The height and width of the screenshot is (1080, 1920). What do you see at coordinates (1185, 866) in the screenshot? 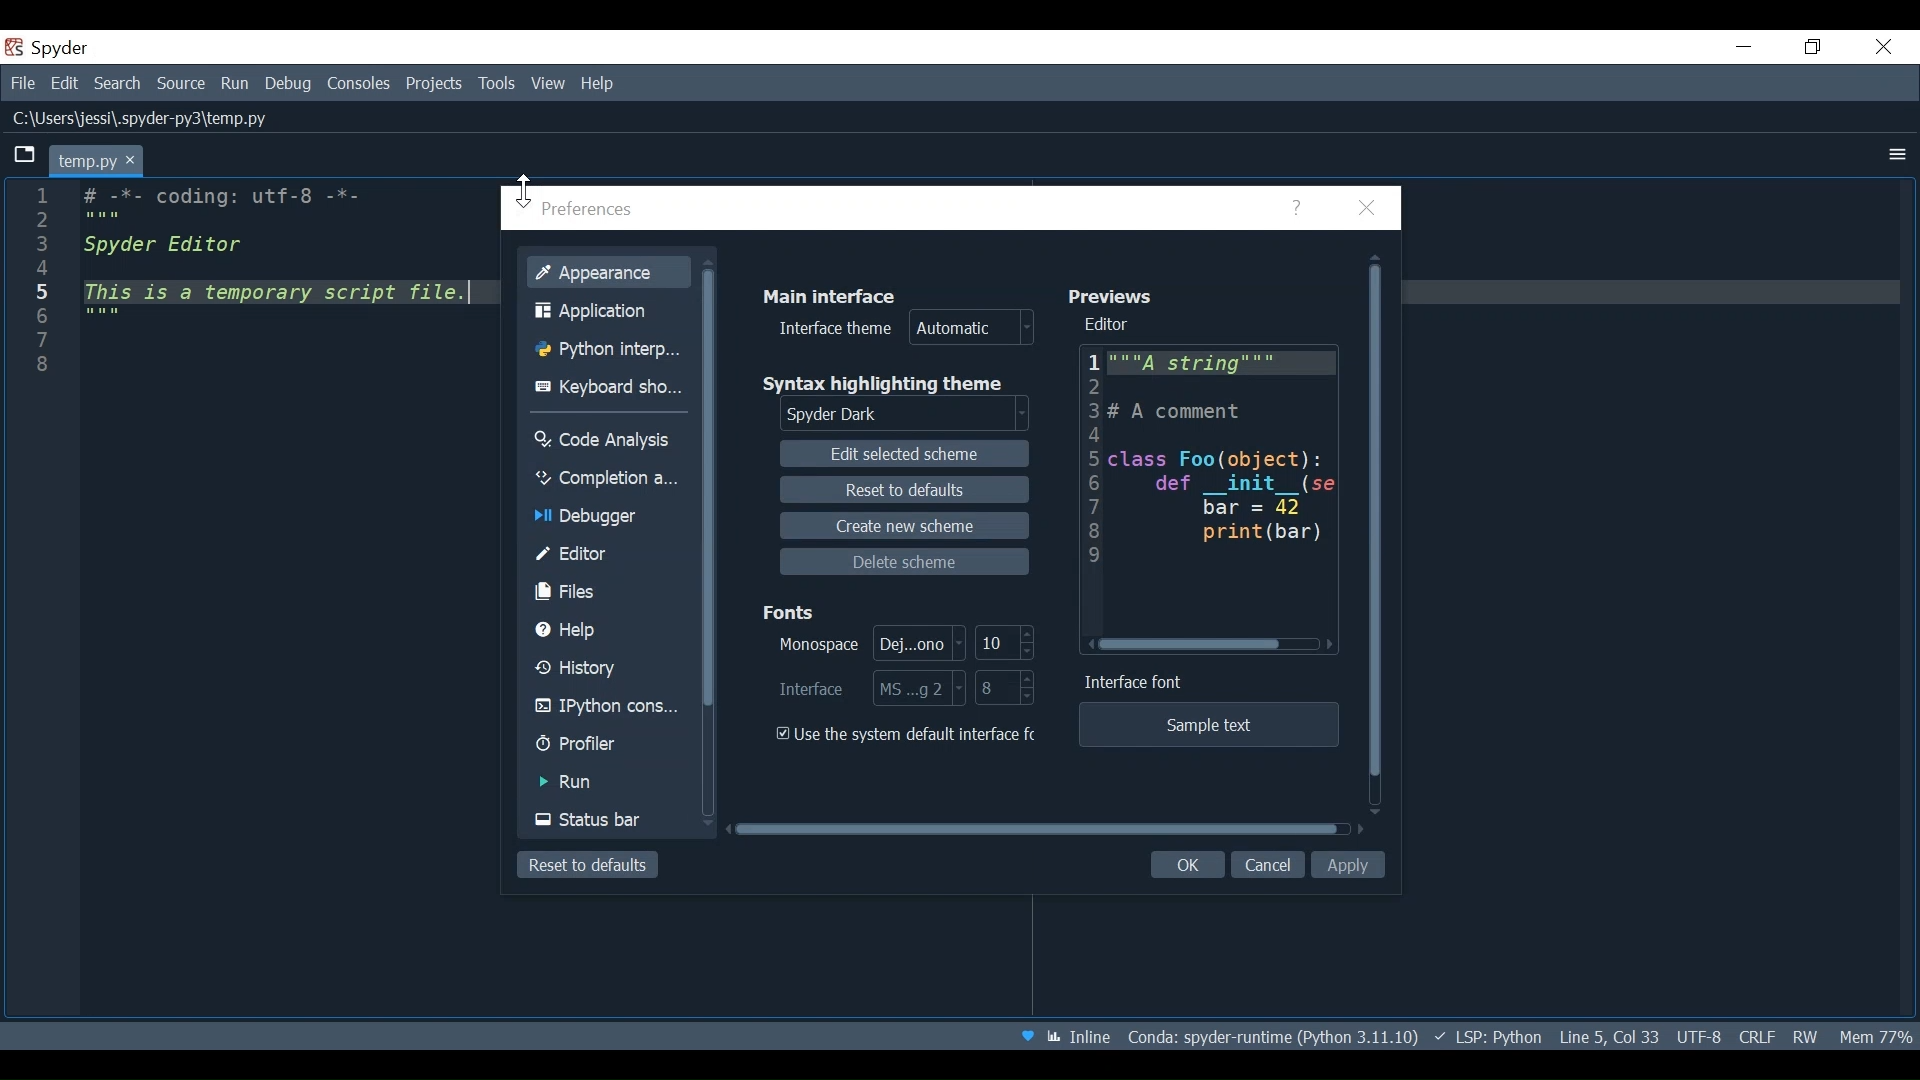
I see `OK` at bounding box center [1185, 866].